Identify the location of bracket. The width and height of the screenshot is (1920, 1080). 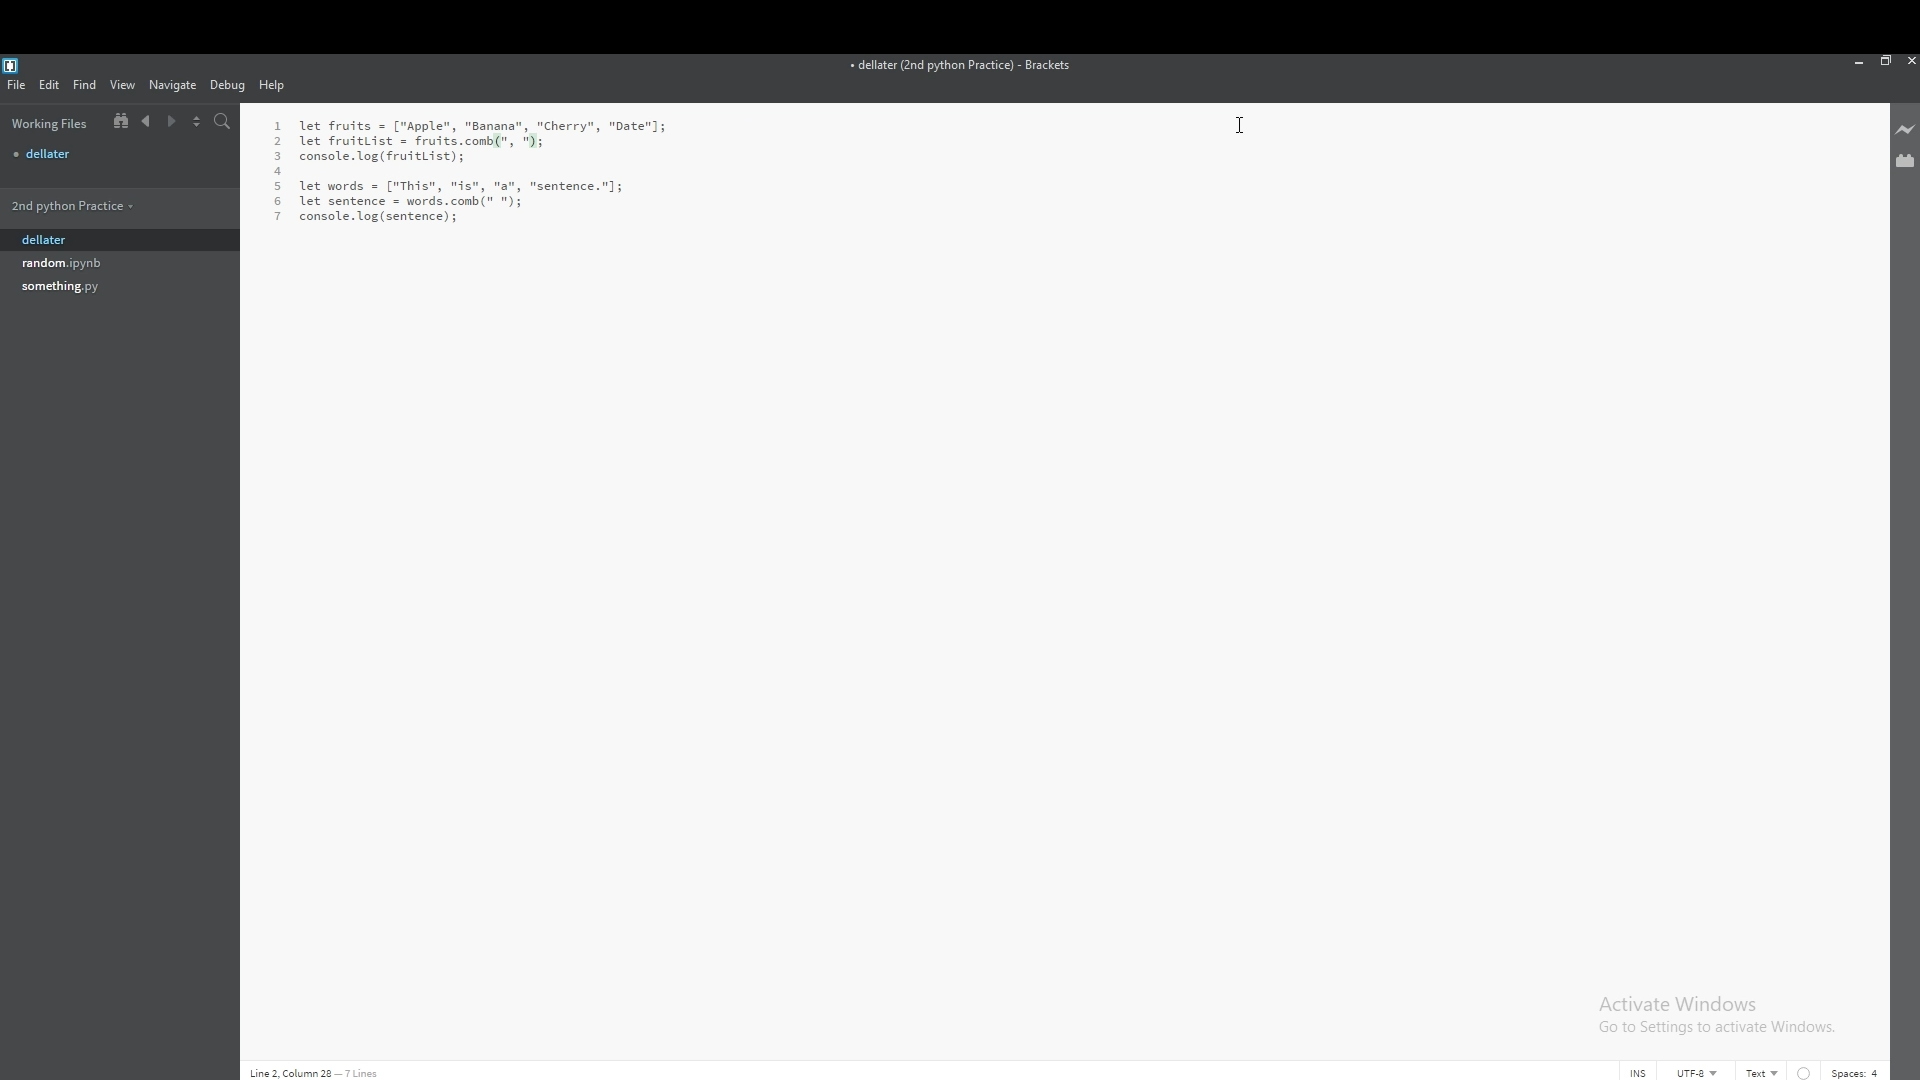
(14, 64).